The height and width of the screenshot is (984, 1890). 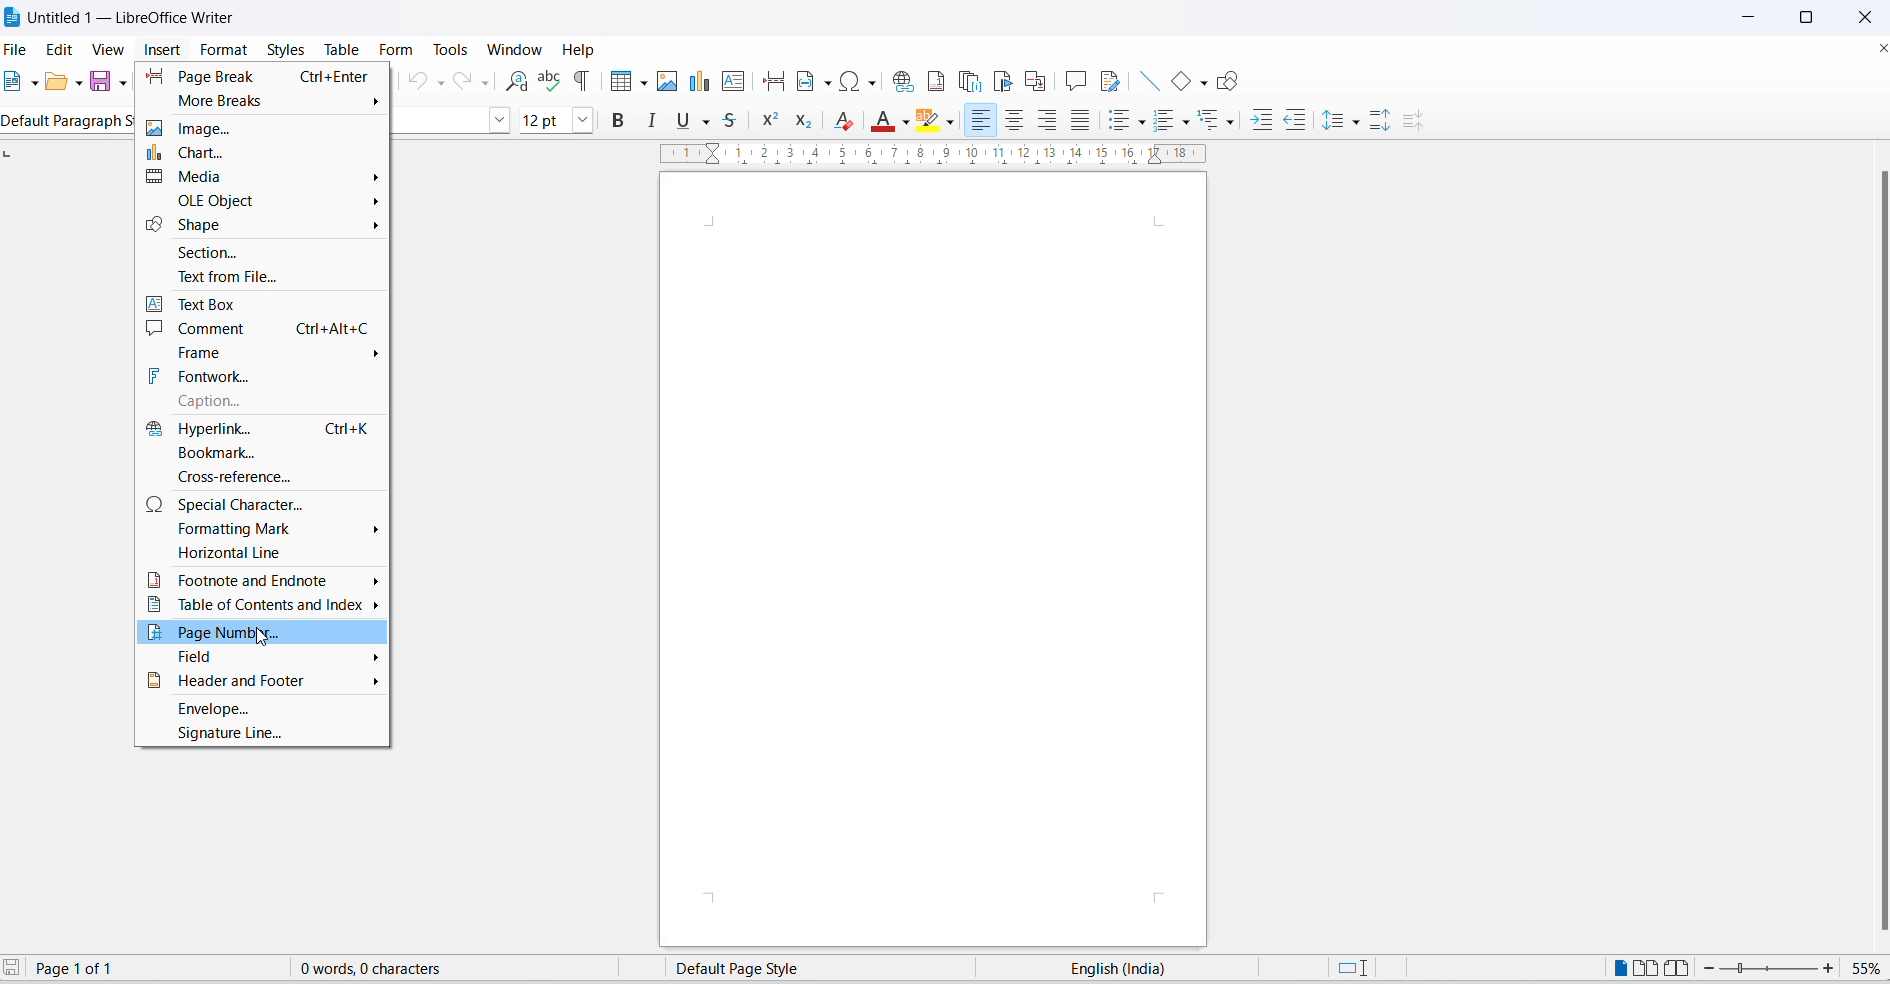 I want to click on insert comments, so click(x=1077, y=80).